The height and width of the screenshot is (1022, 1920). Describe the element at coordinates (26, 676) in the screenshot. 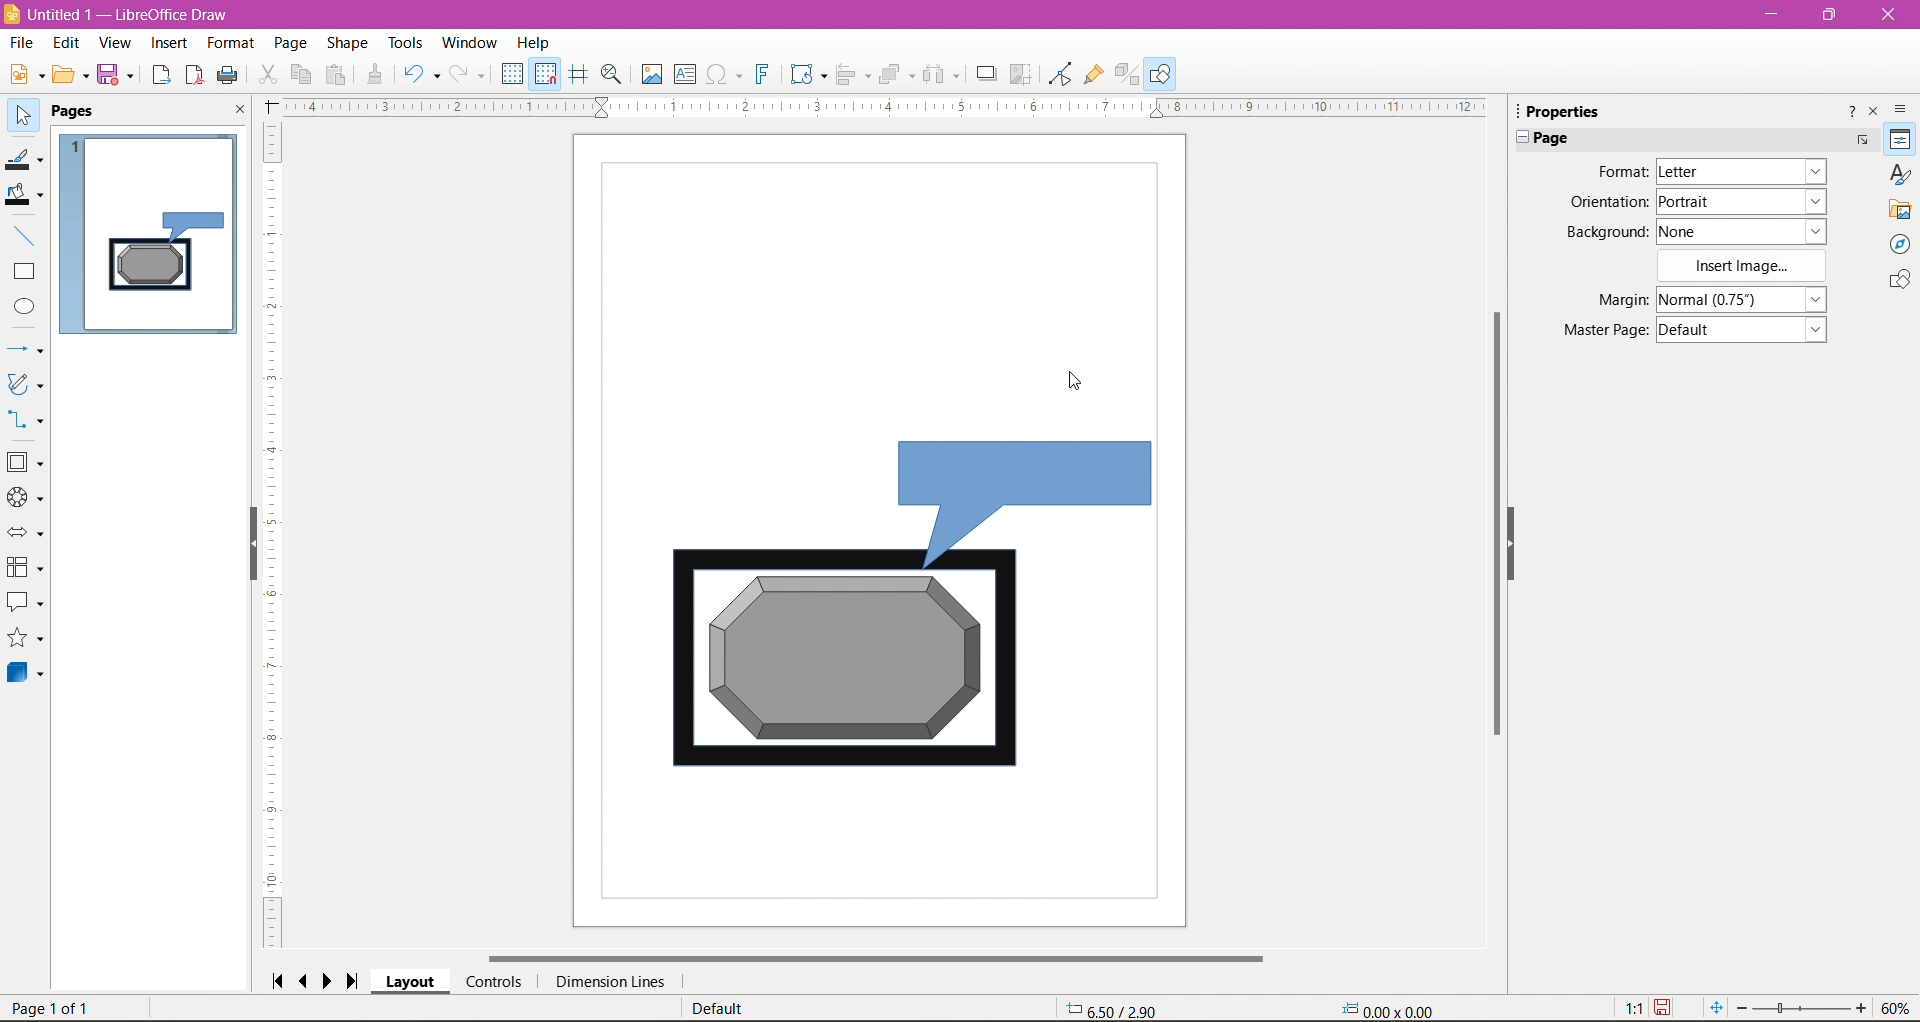

I see `3D Objects` at that location.